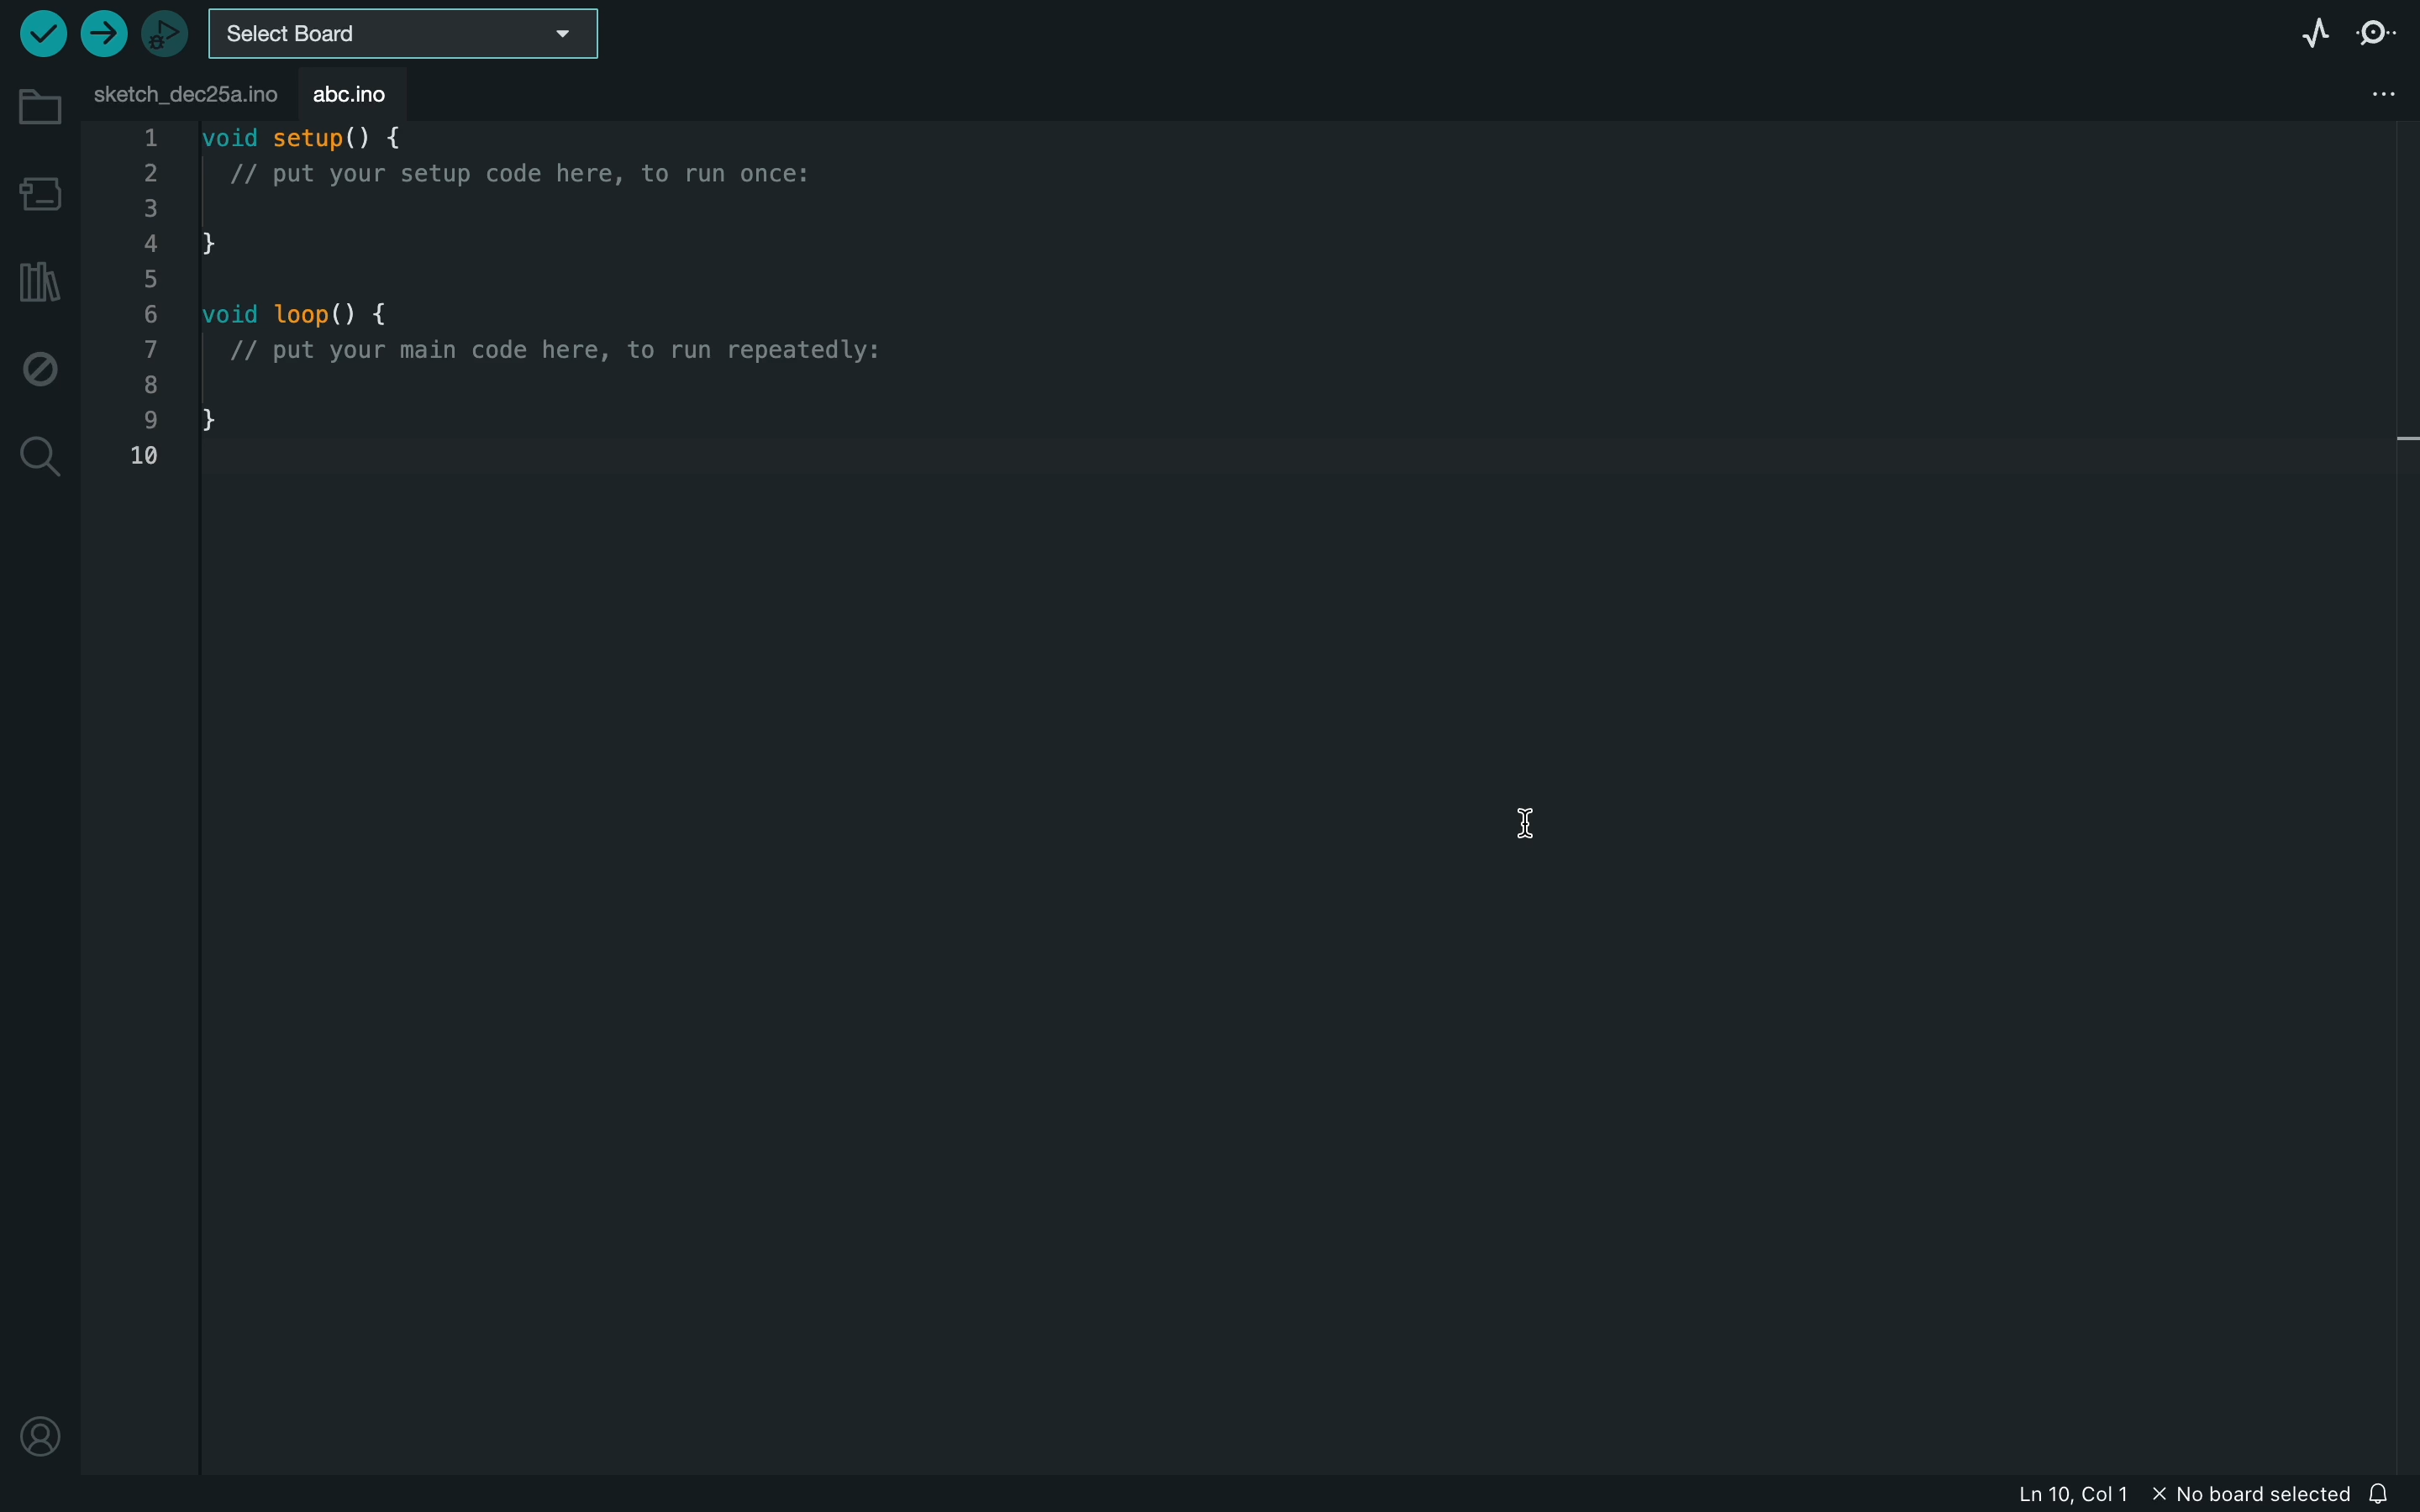  I want to click on verify, so click(38, 35).